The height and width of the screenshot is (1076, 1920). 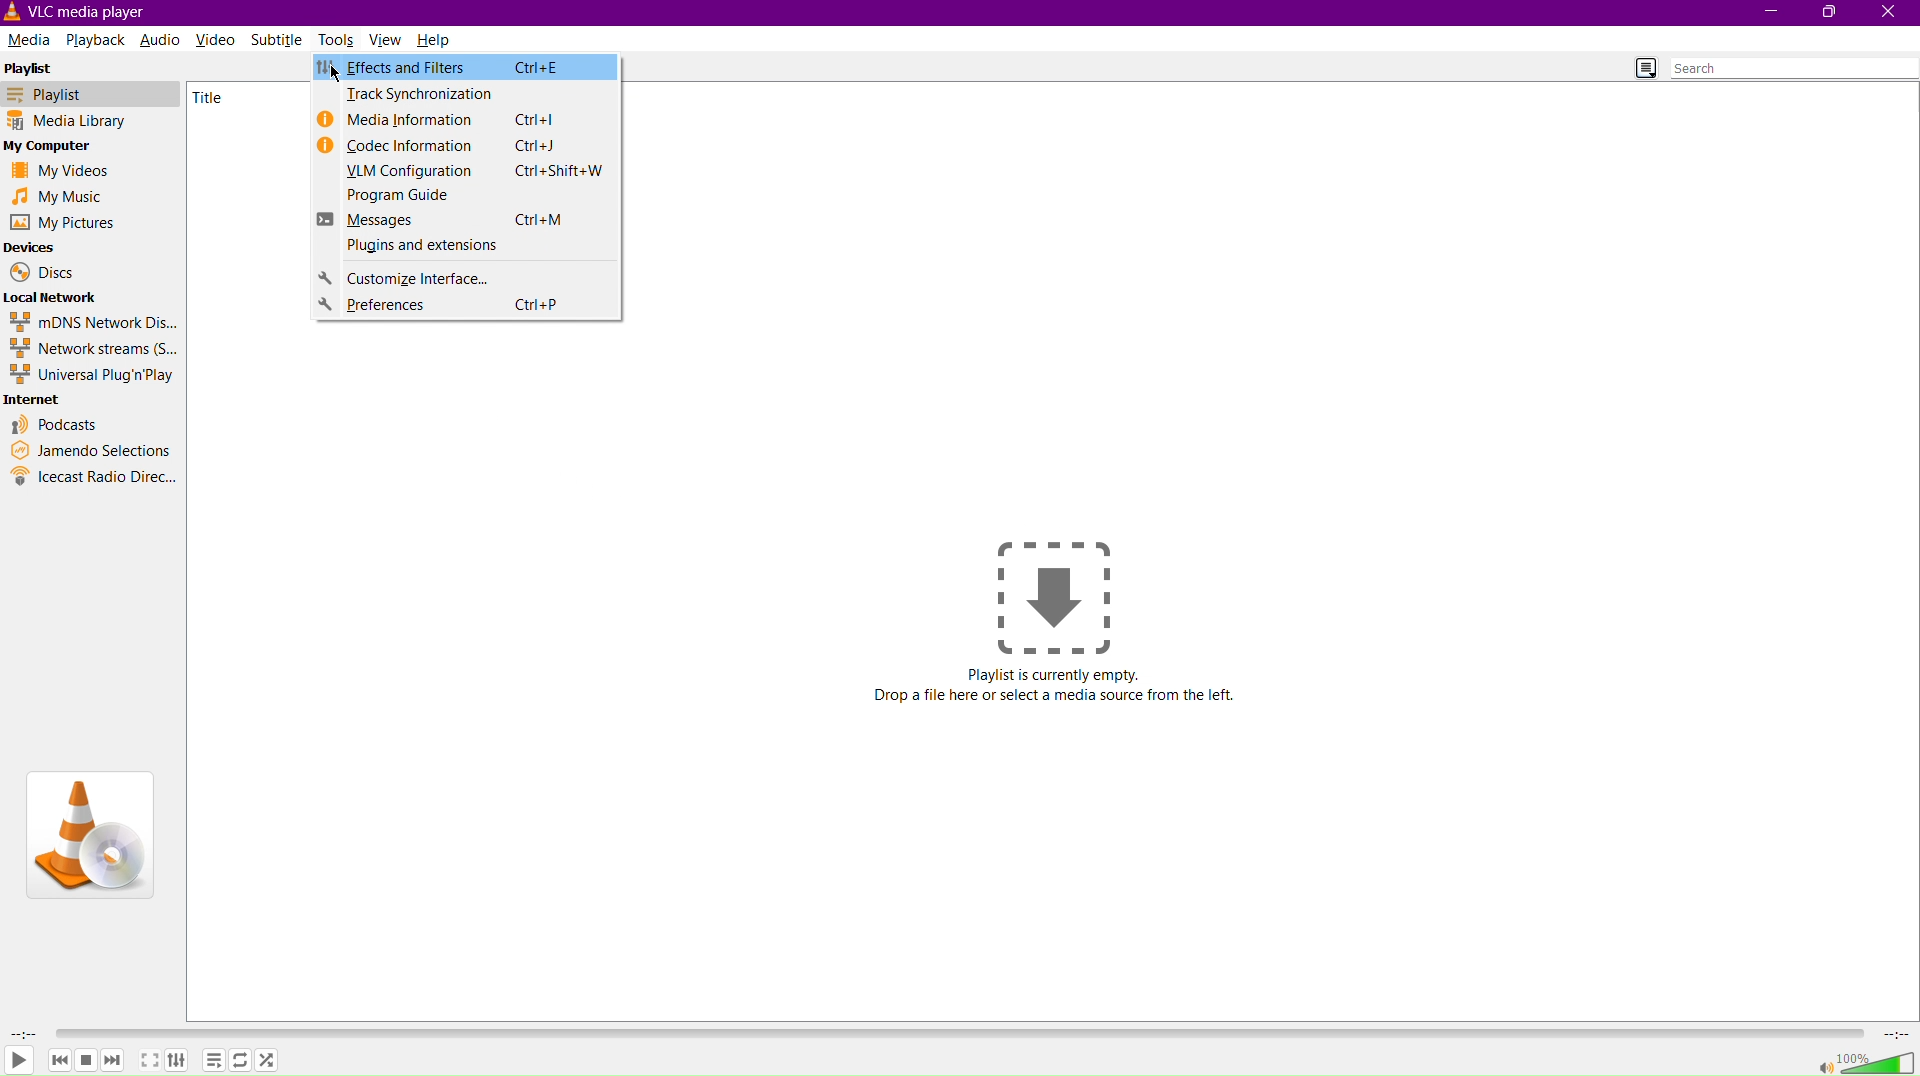 I want to click on Backward, so click(x=58, y=1058).